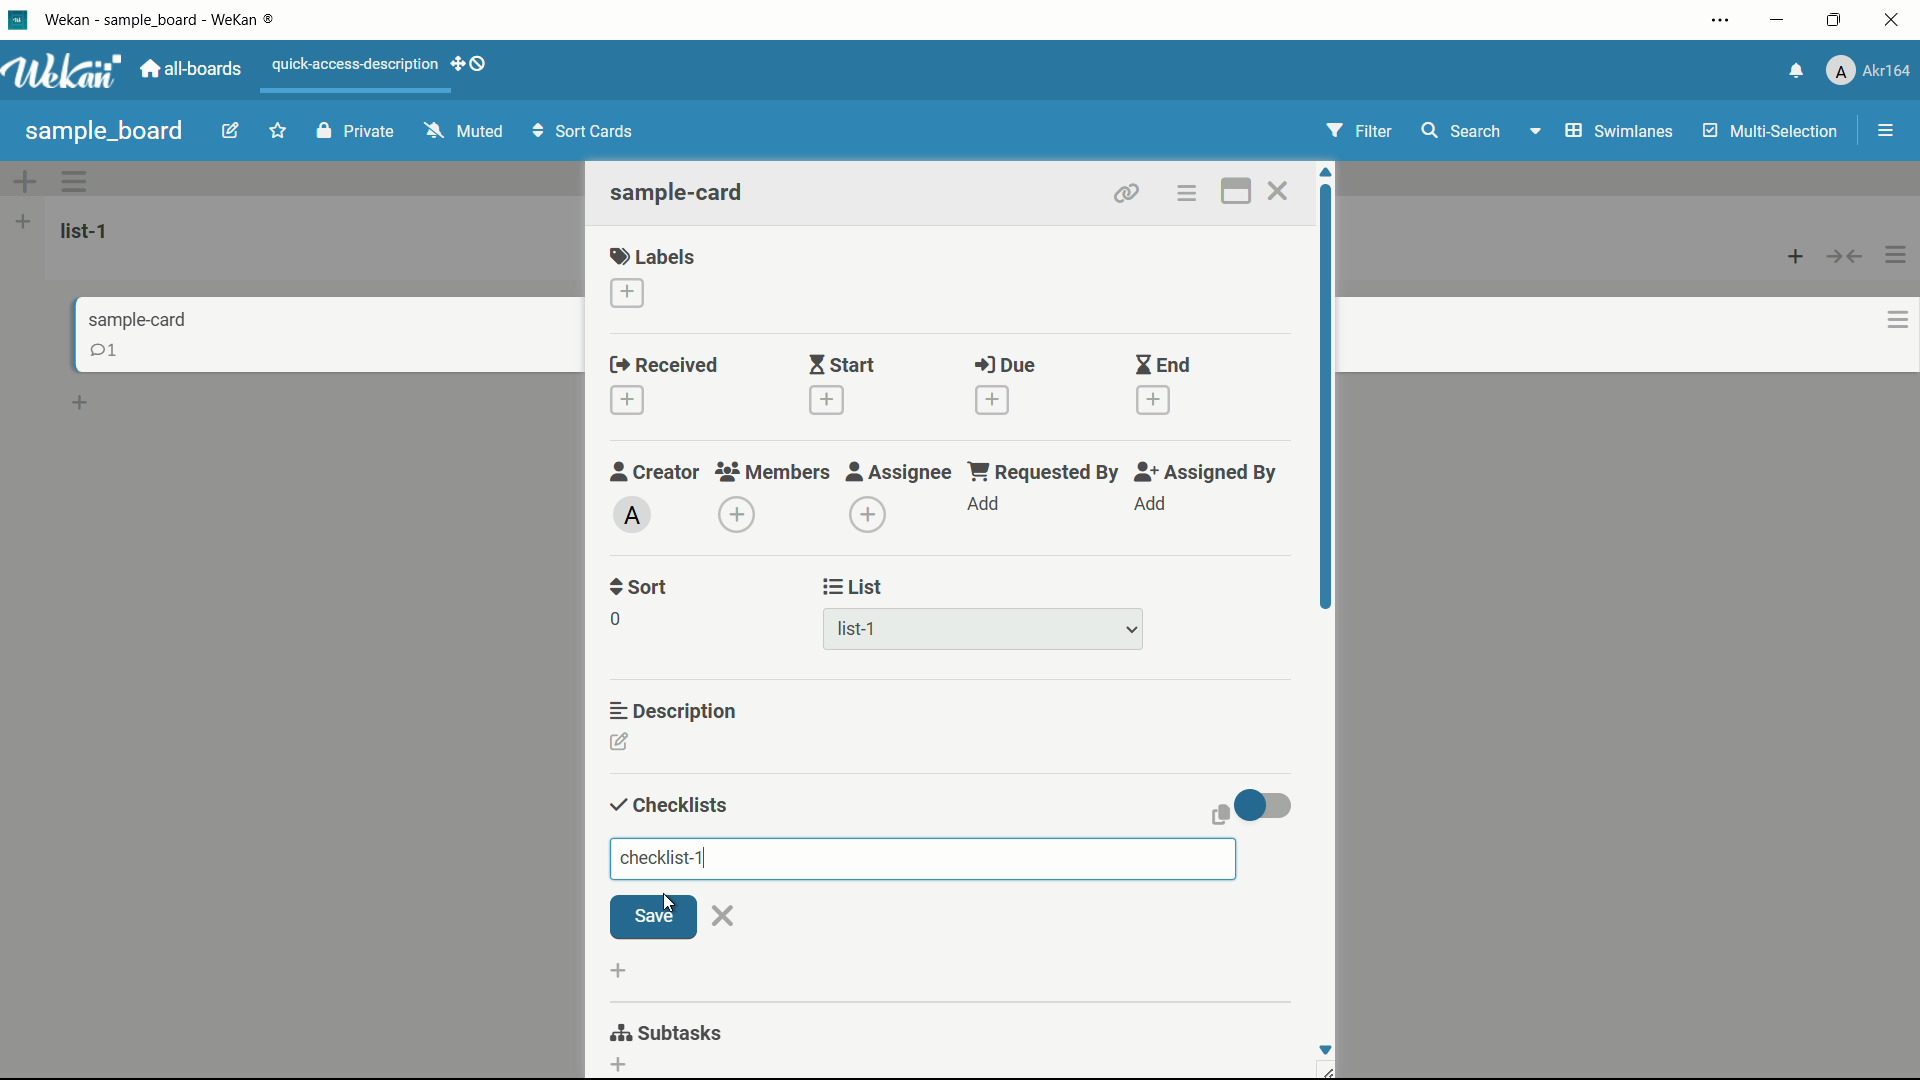 This screenshot has width=1920, height=1080. Describe the element at coordinates (1360, 133) in the screenshot. I see `Filter` at that location.